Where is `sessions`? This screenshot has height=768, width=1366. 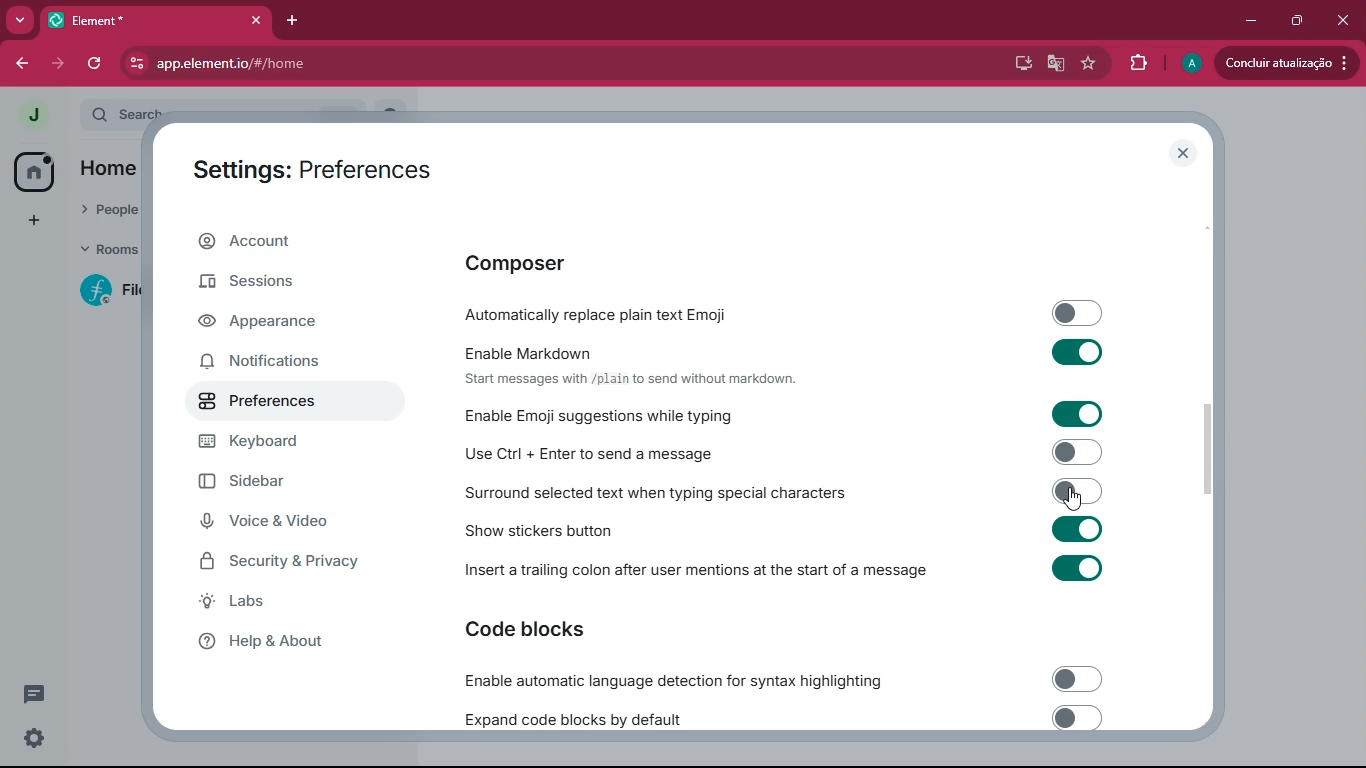 sessions is located at coordinates (282, 284).